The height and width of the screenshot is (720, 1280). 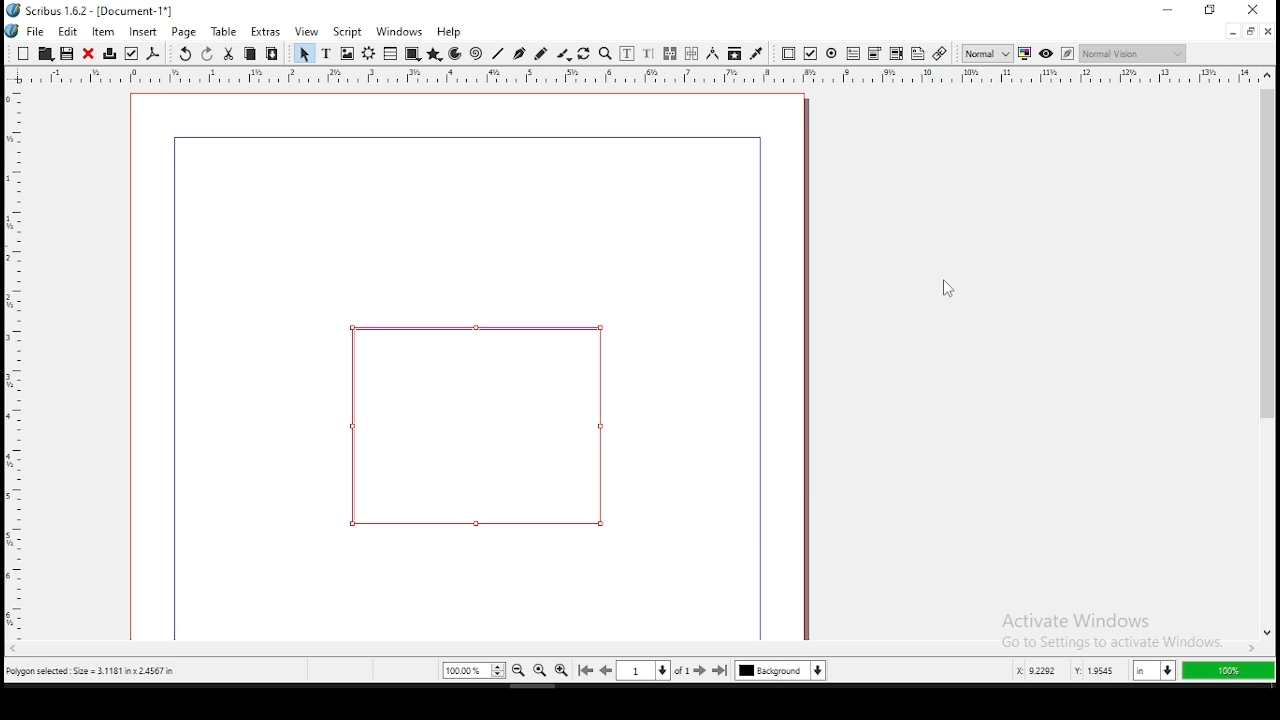 What do you see at coordinates (327, 53) in the screenshot?
I see `text` at bounding box center [327, 53].